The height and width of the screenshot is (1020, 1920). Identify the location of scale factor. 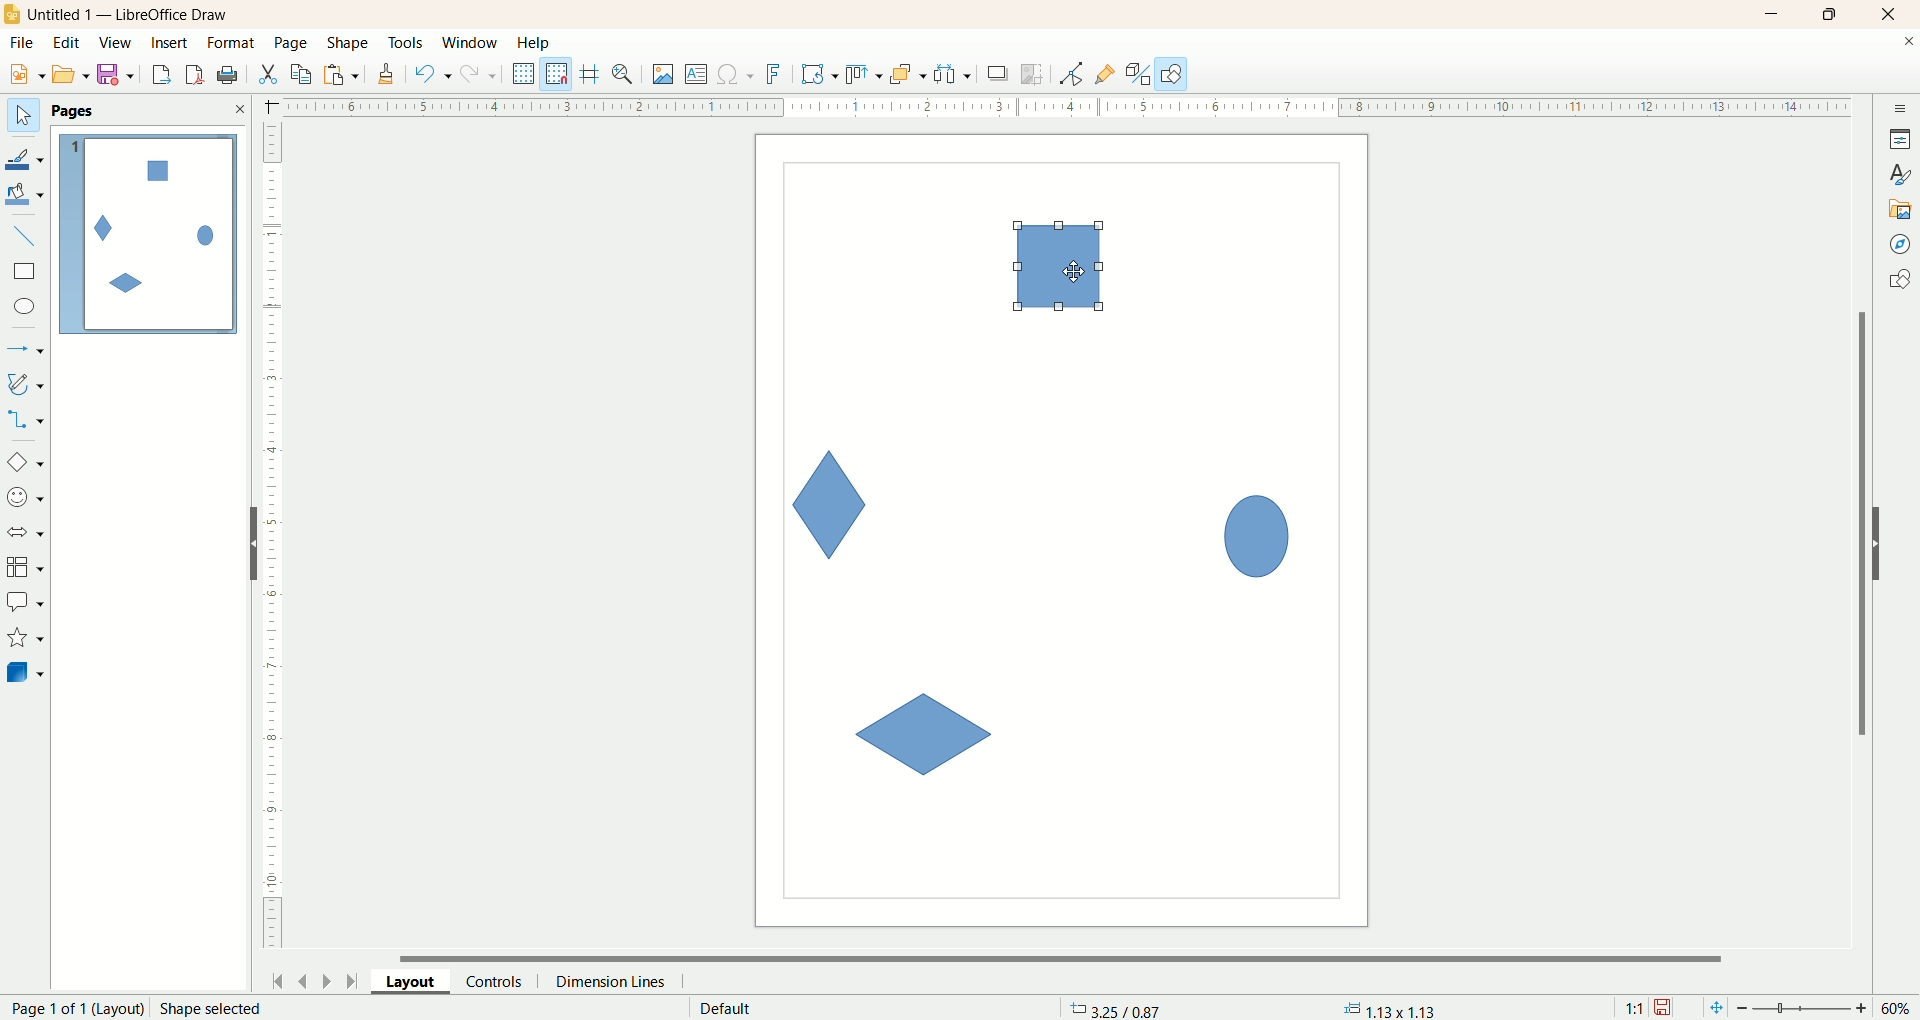
(1634, 1008).